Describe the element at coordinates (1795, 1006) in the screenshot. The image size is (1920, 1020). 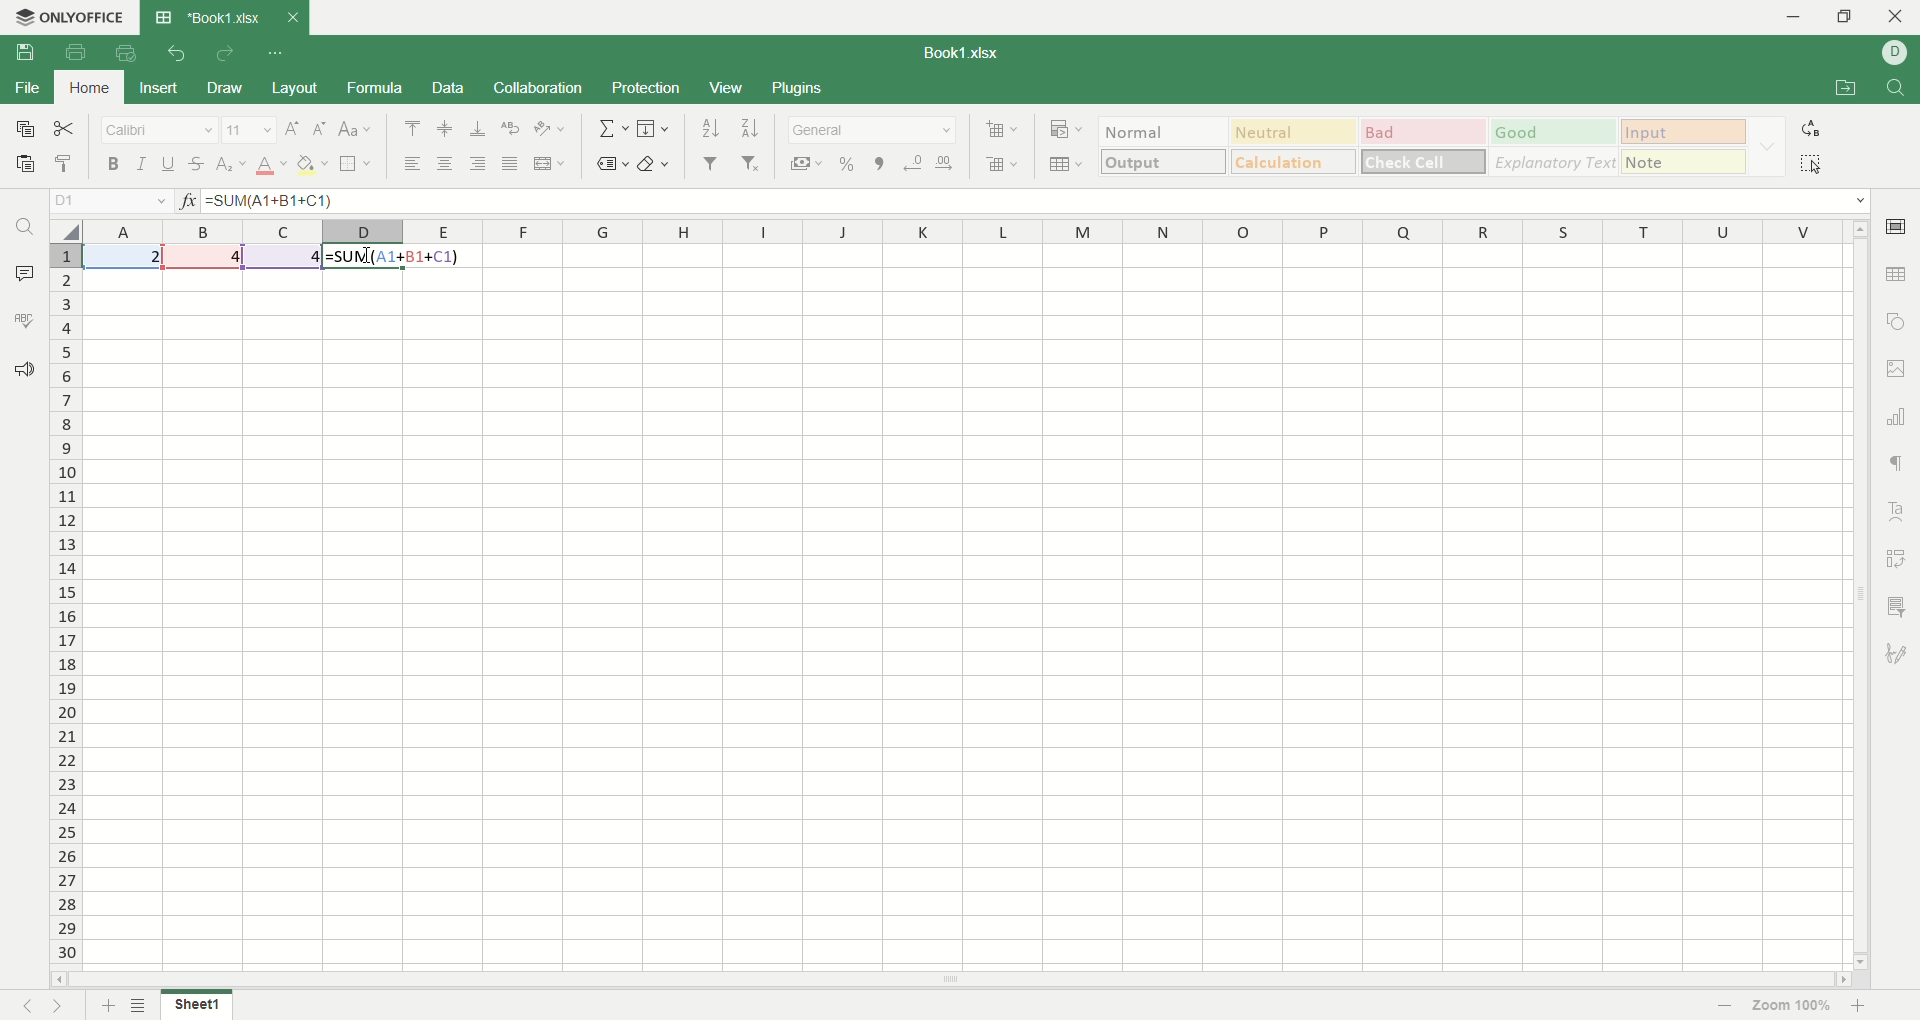
I see `zoom factor` at that location.